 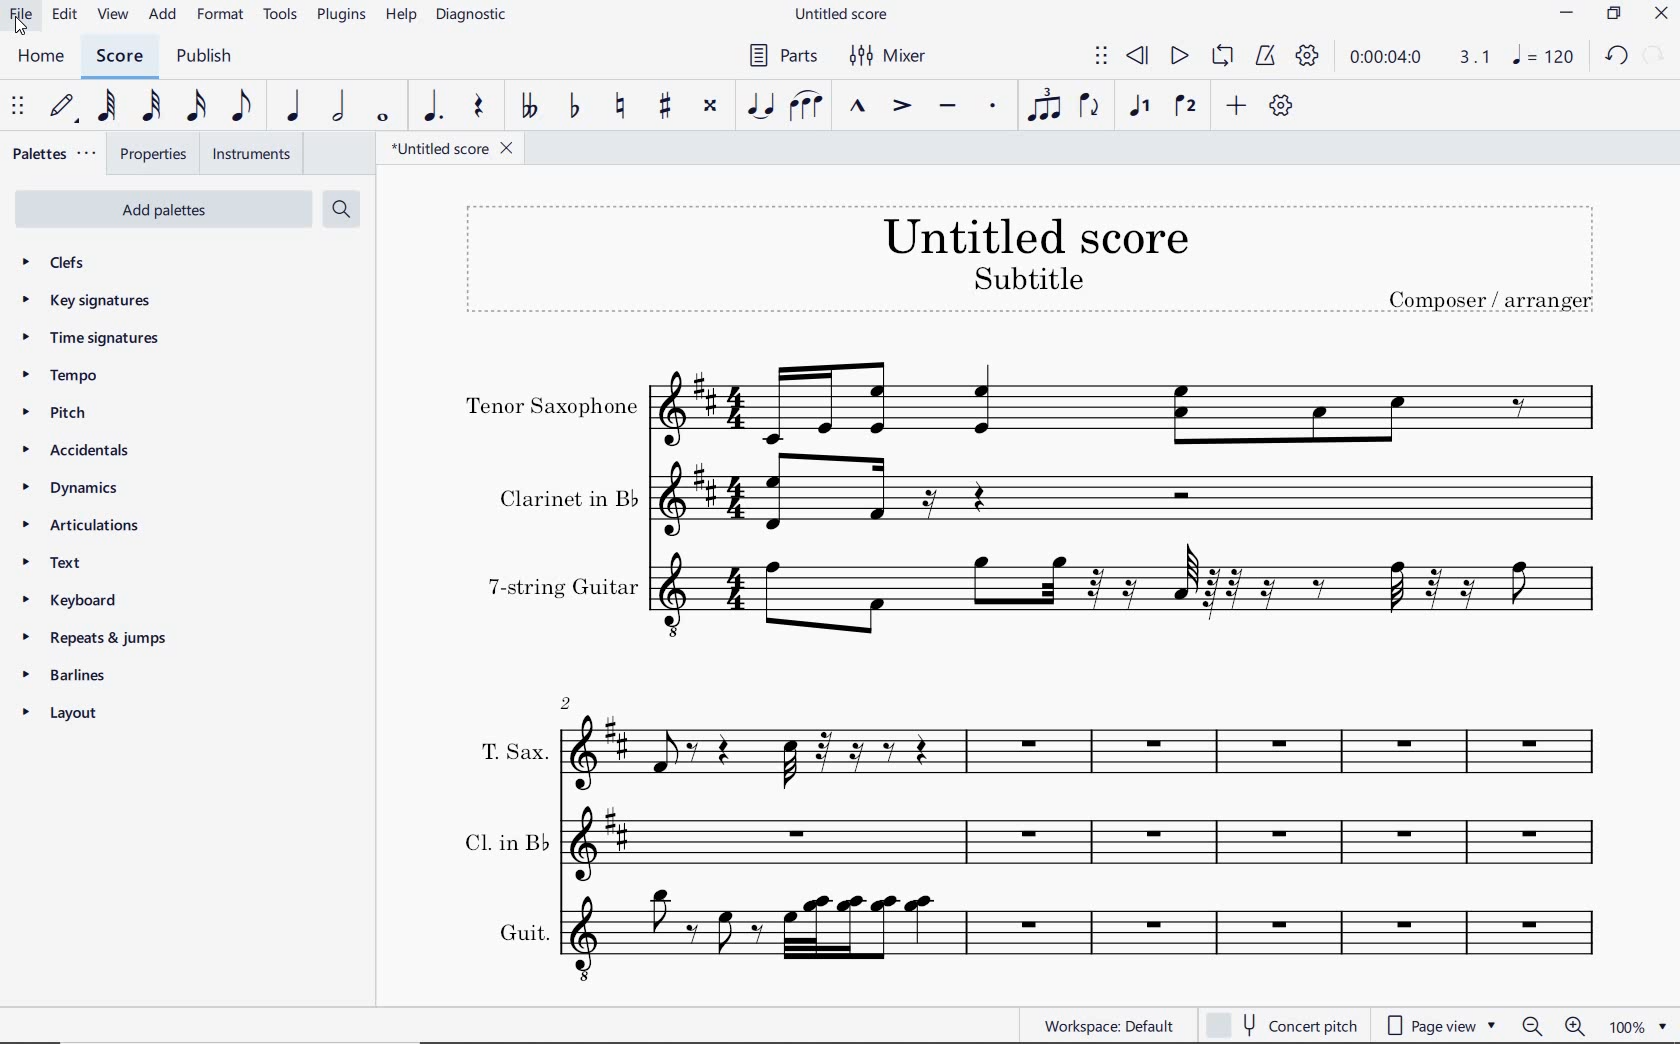 I want to click on PLUGINS, so click(x=344, y=19).